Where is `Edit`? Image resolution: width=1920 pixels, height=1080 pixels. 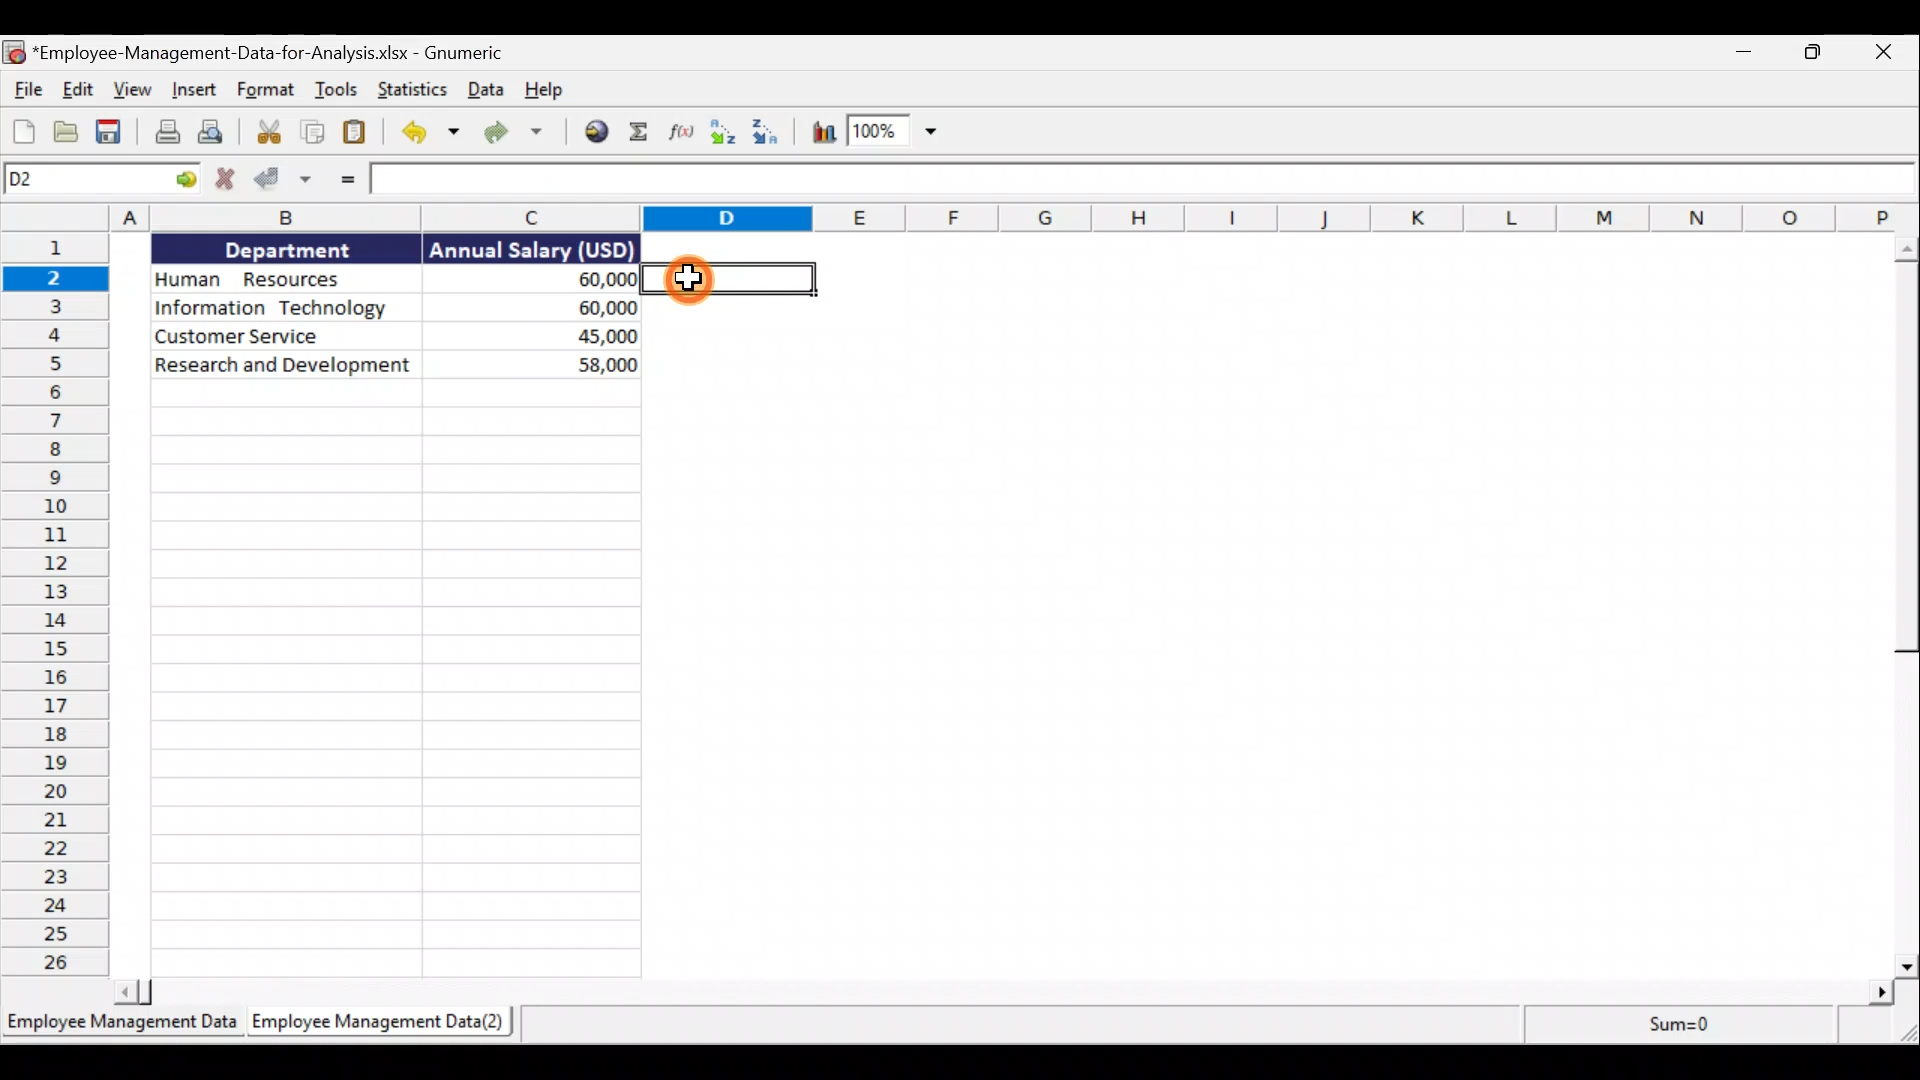
Edit is located at coordinates (75, 87).